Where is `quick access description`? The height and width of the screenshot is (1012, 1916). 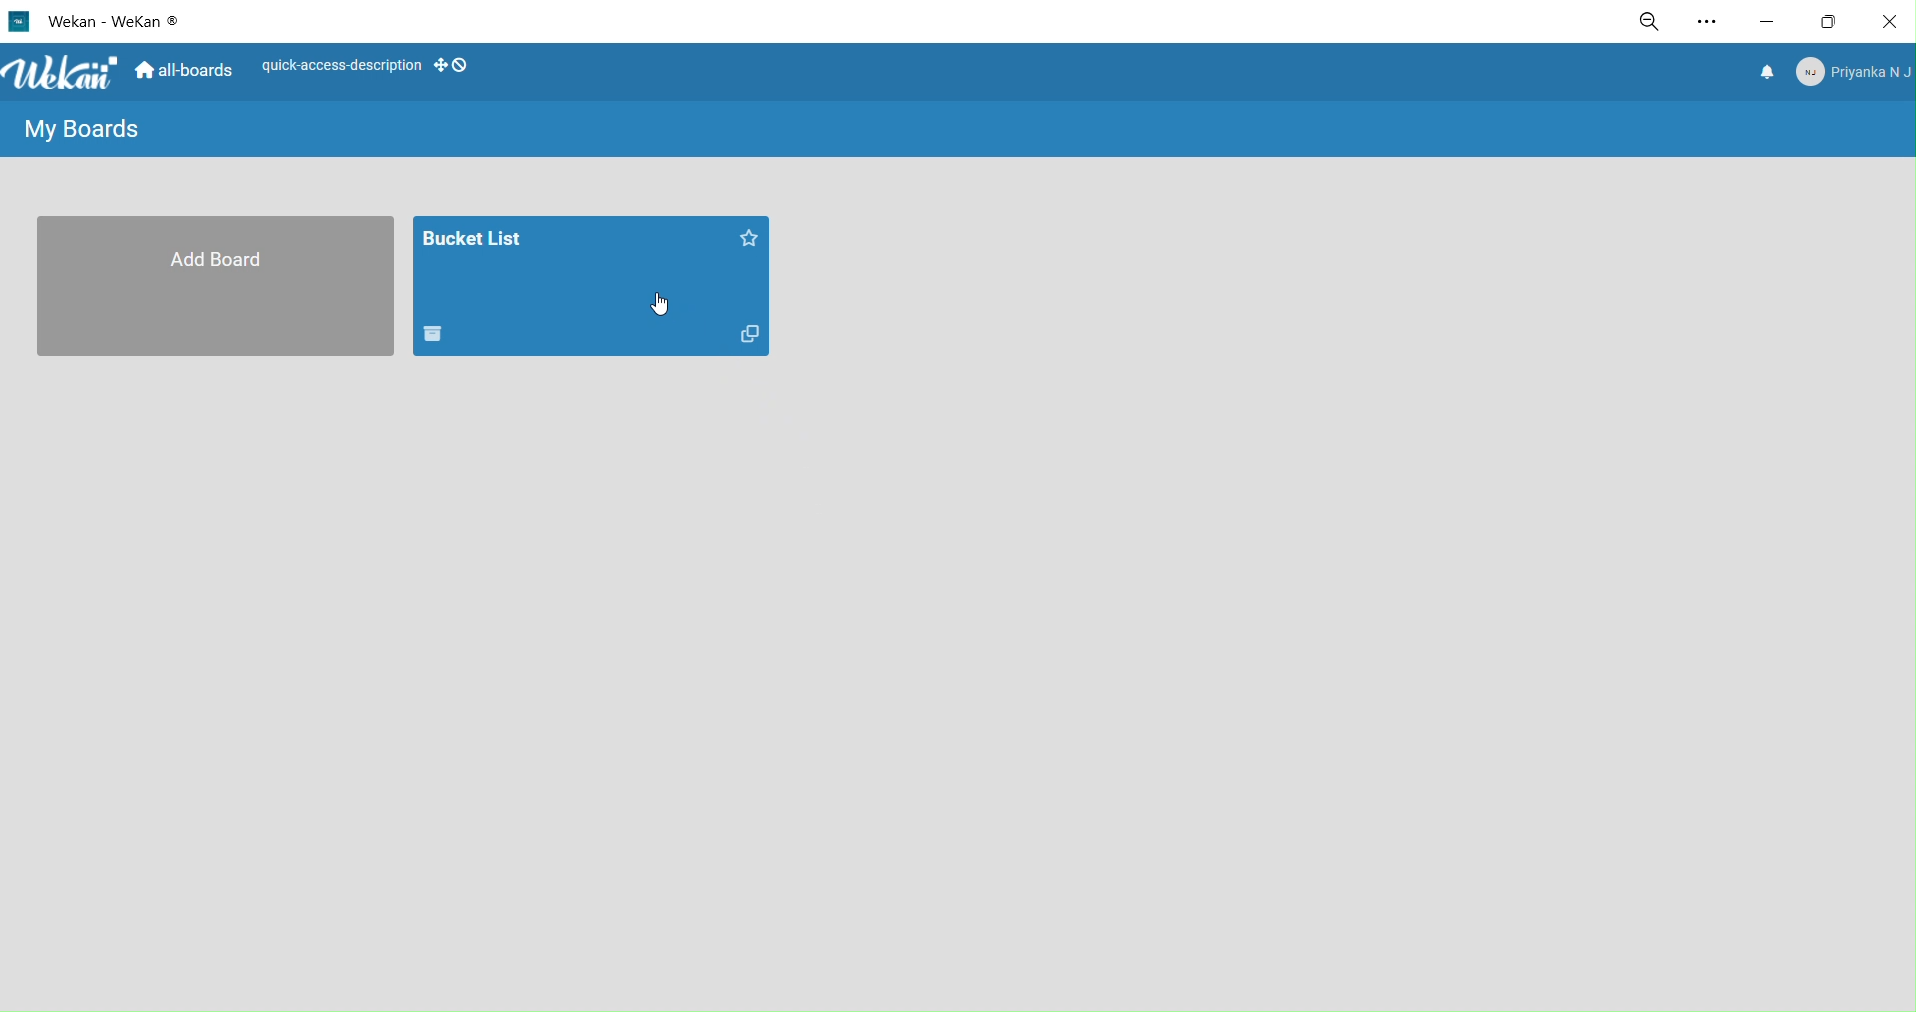 quick access description is located at coordinates (341, 69).